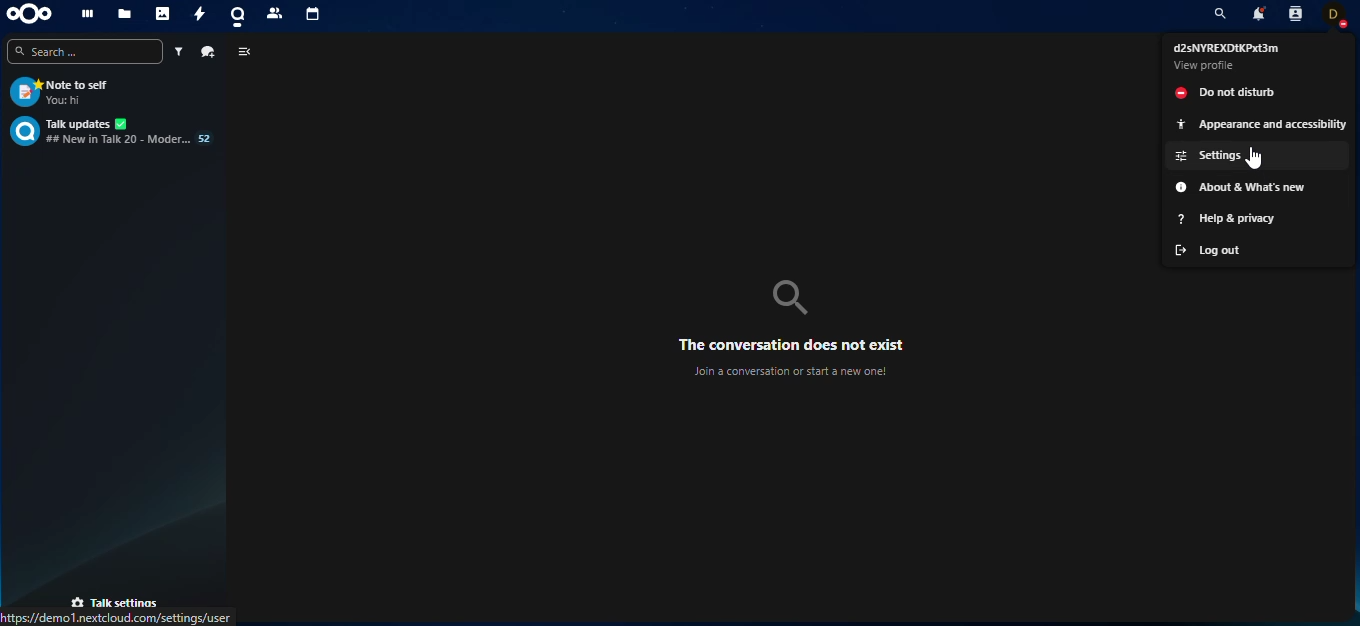 This screenshot has height=626, width=1360. Describe the element at coordinates (246, 52) in the screenshot. I see `view` at that location.